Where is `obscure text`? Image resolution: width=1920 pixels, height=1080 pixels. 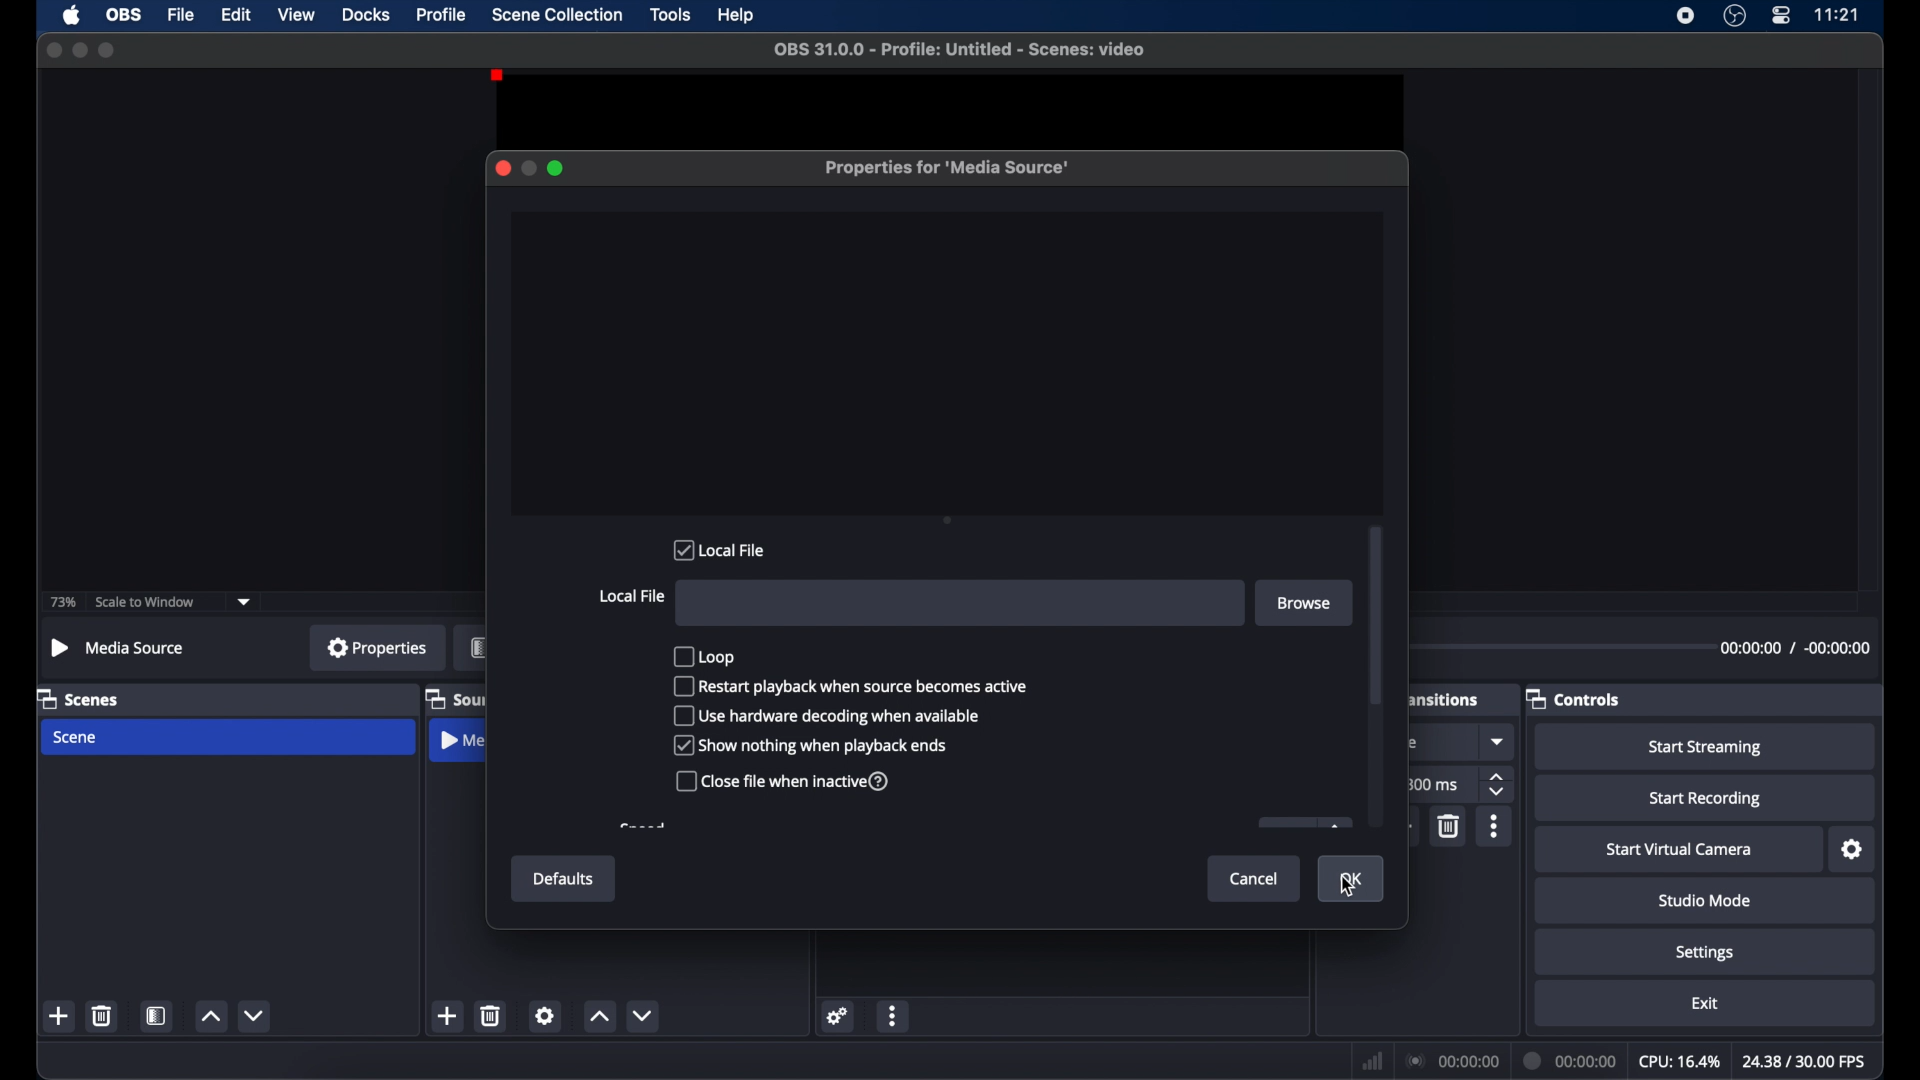 obscure text is located at coordinates (642, 826).